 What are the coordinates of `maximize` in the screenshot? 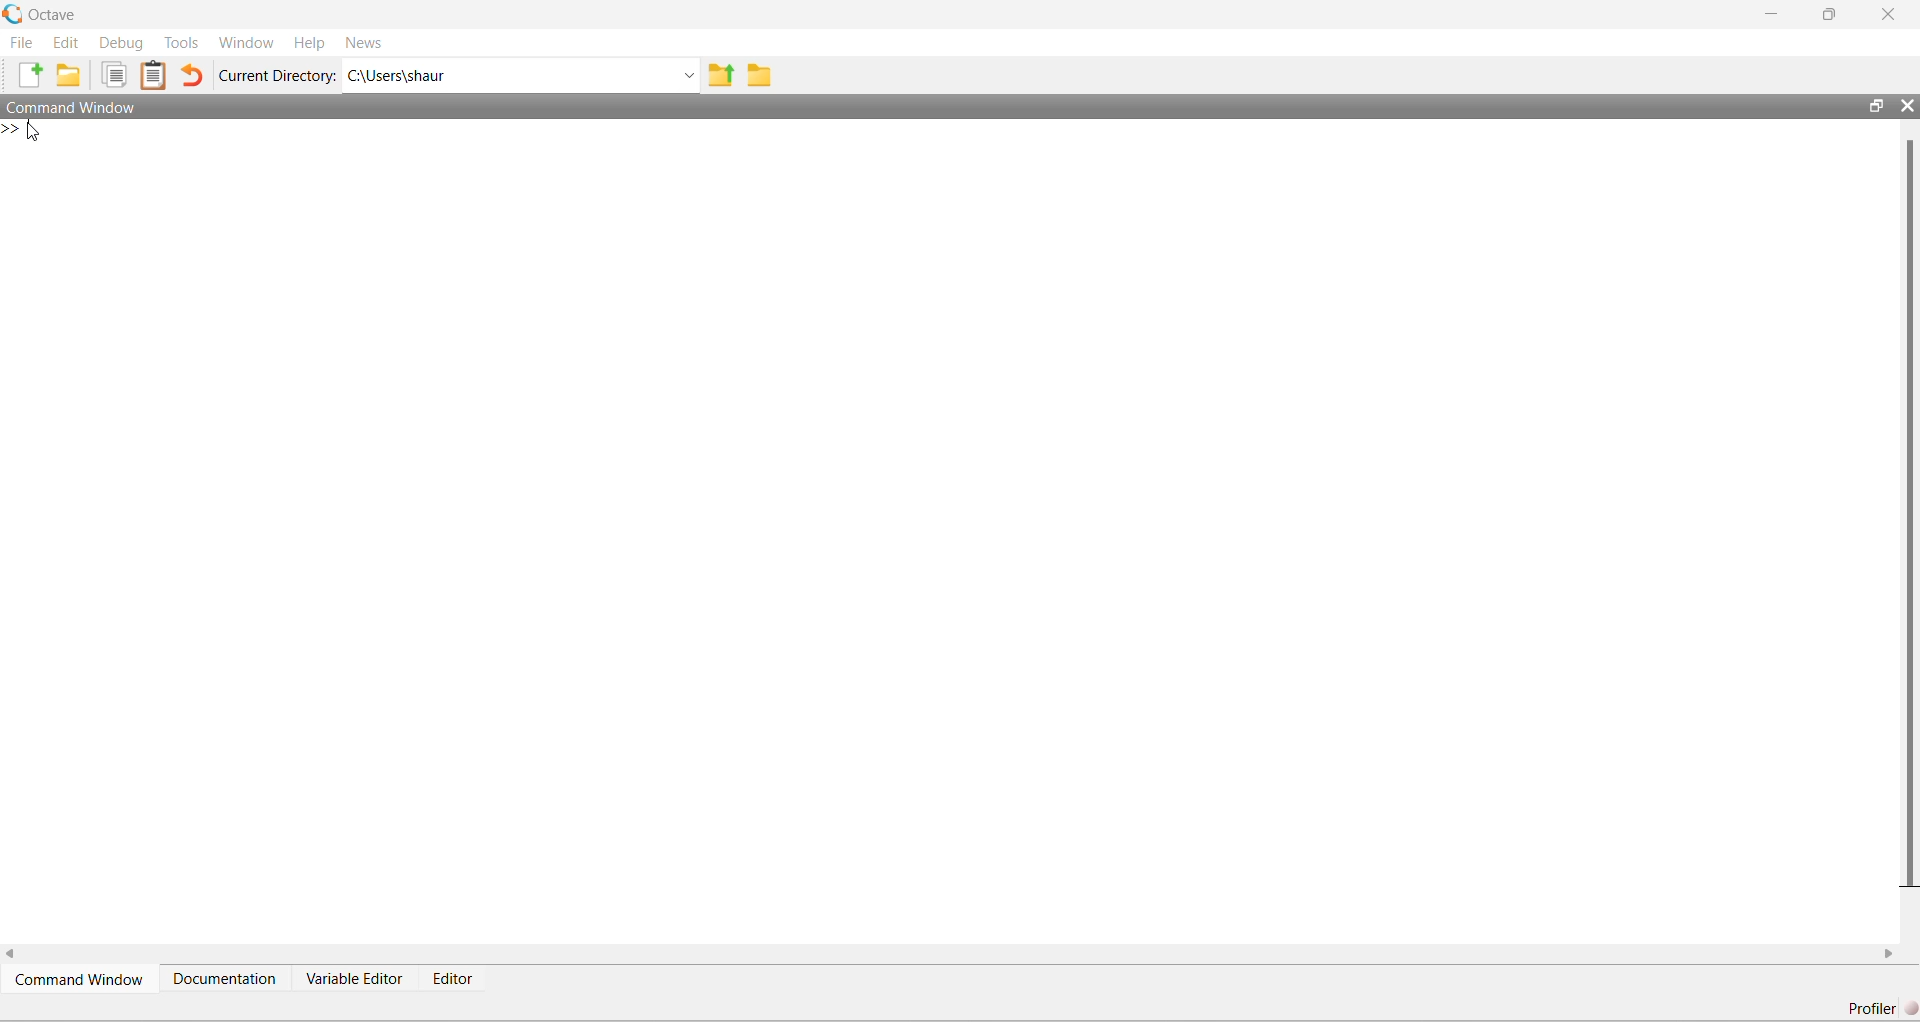 It's located at (1875, 106).